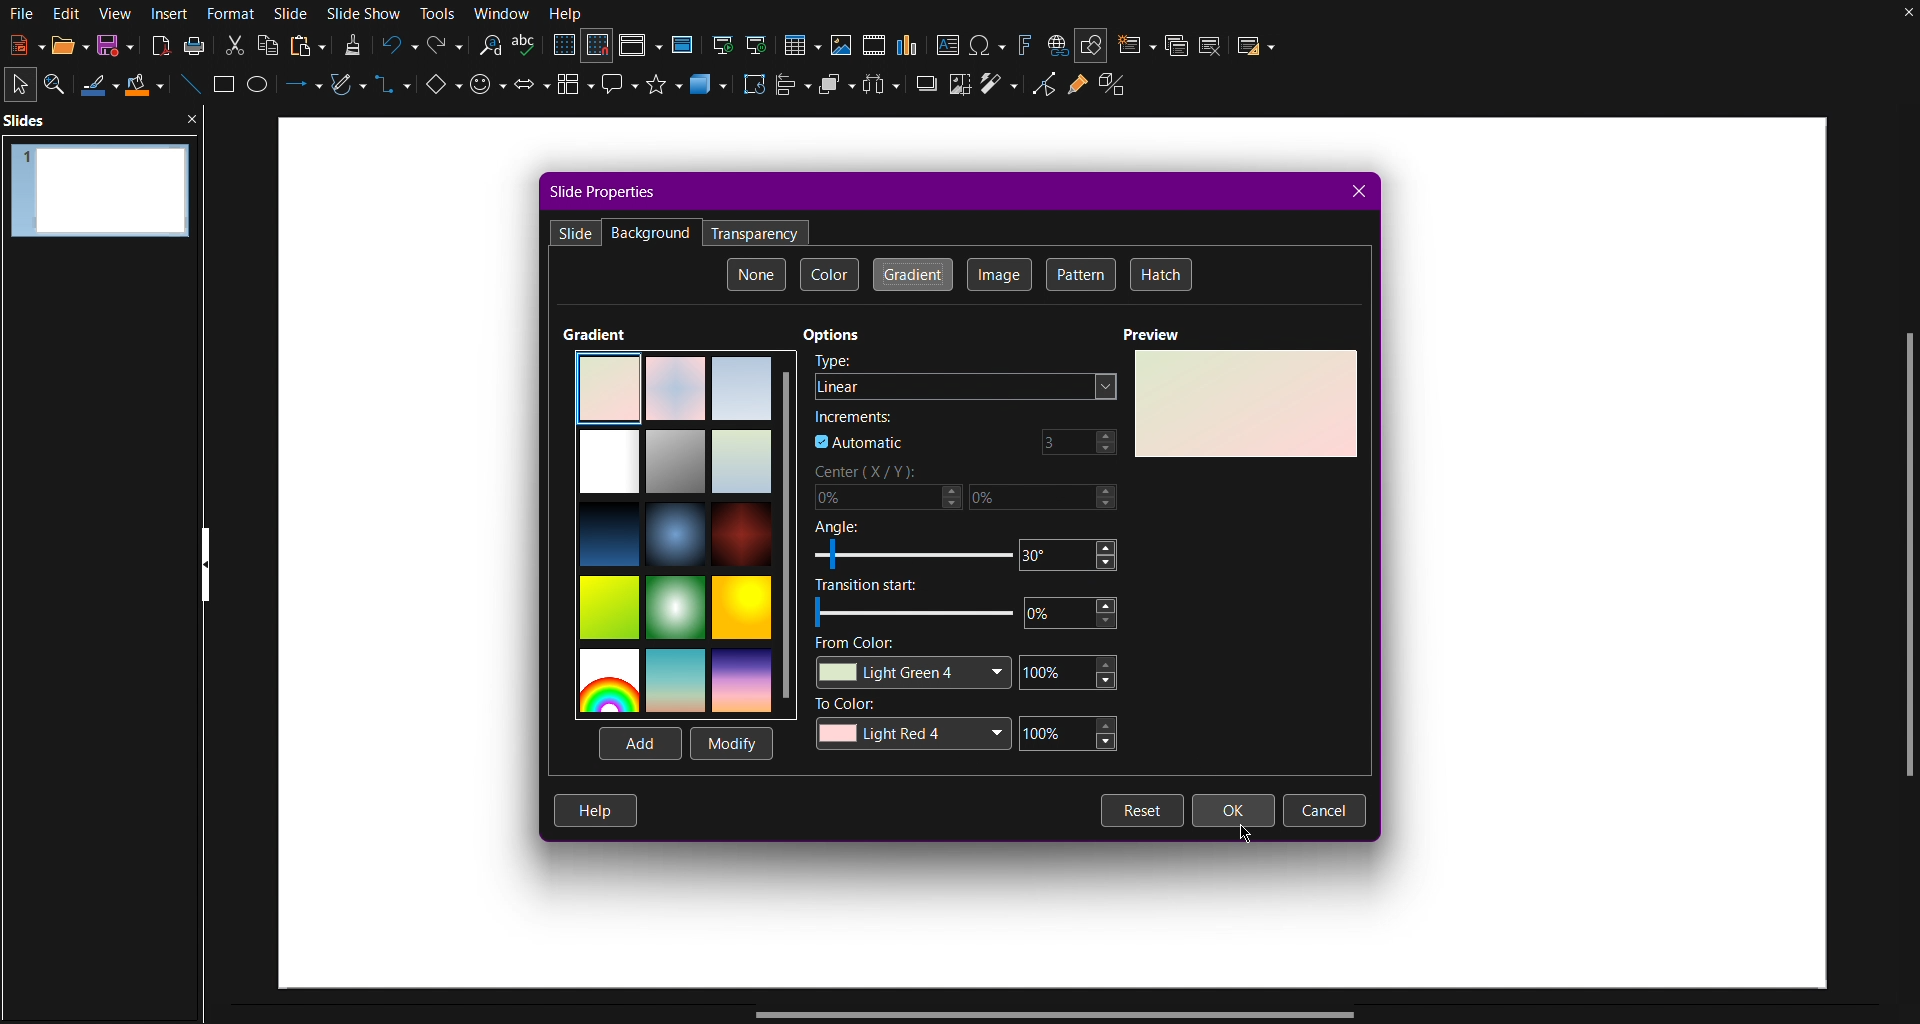  Describe the element at coordinates (99, 86) in the screenshot. I see `Line Color` at that location.